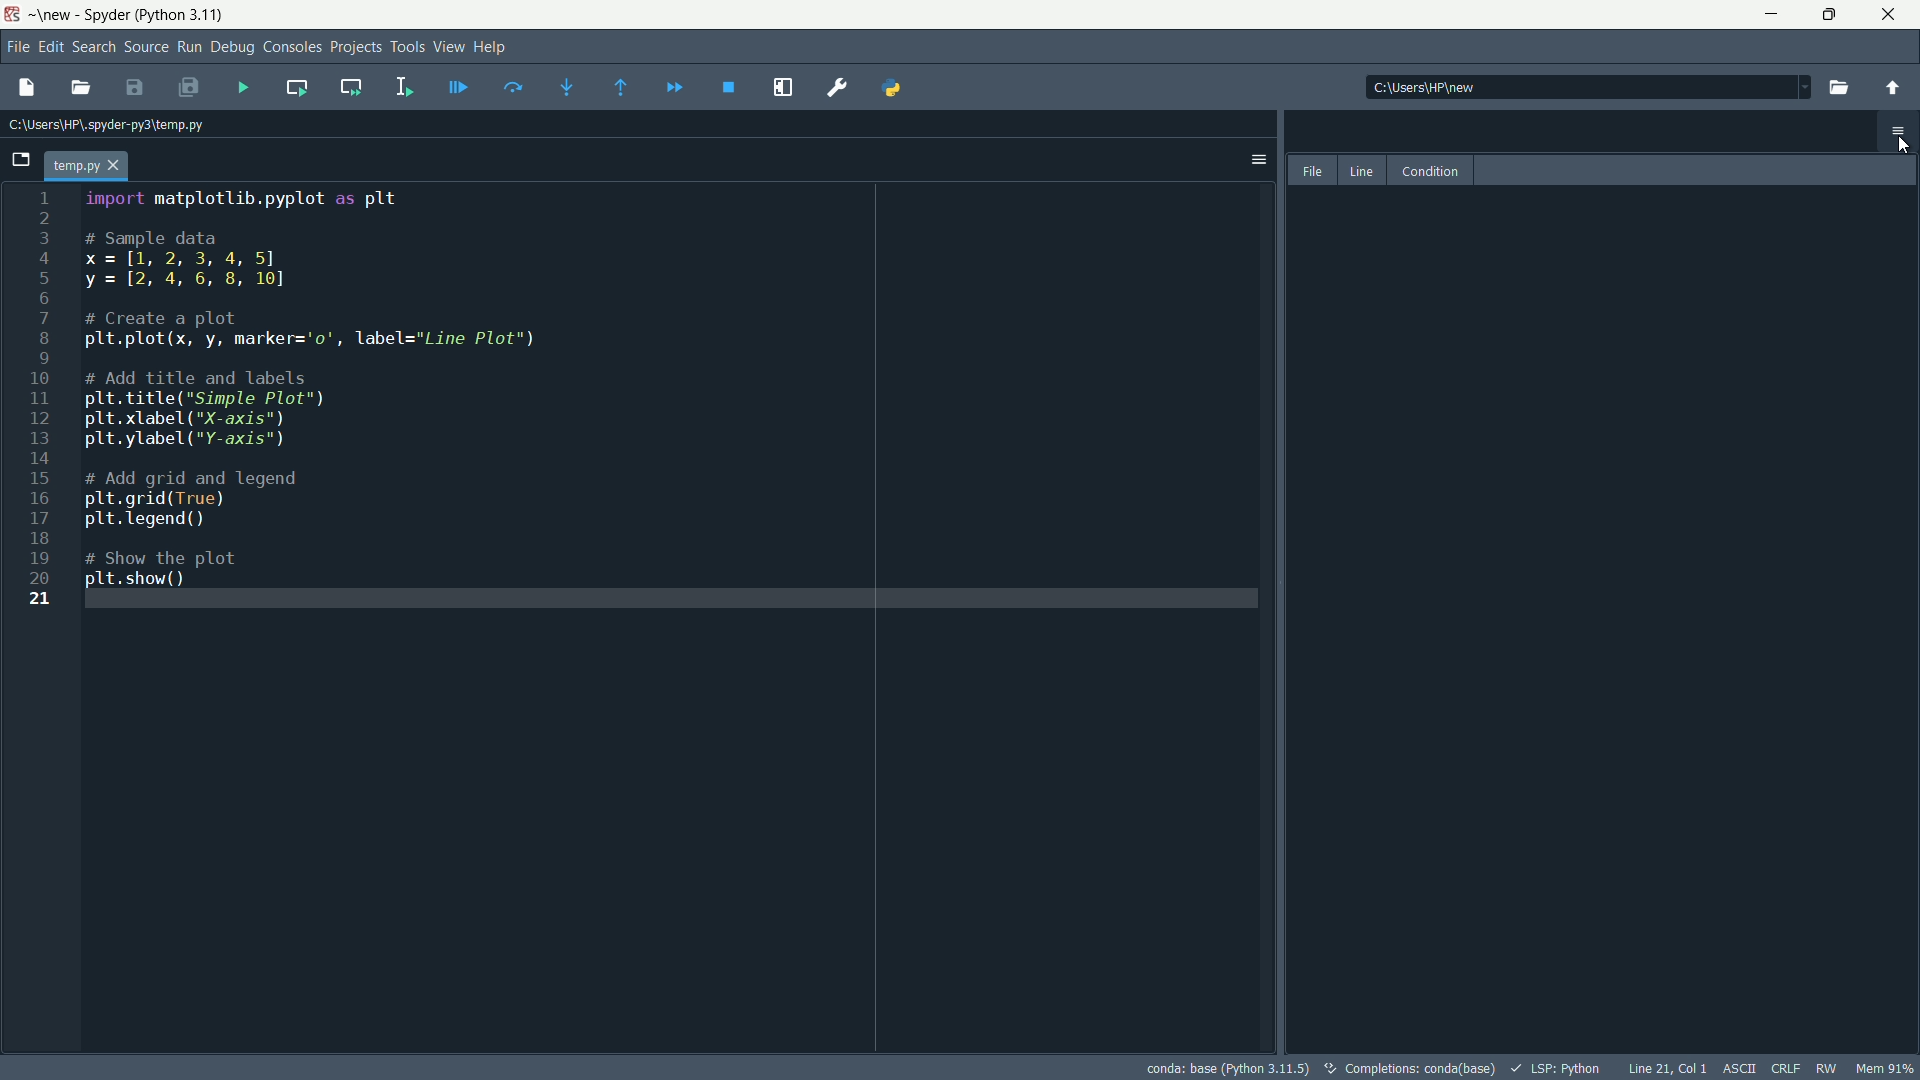 The image size is (1920, 1080). Describe the element at coordinates (25, 82) in the screenshot. I see `new file` at that location.